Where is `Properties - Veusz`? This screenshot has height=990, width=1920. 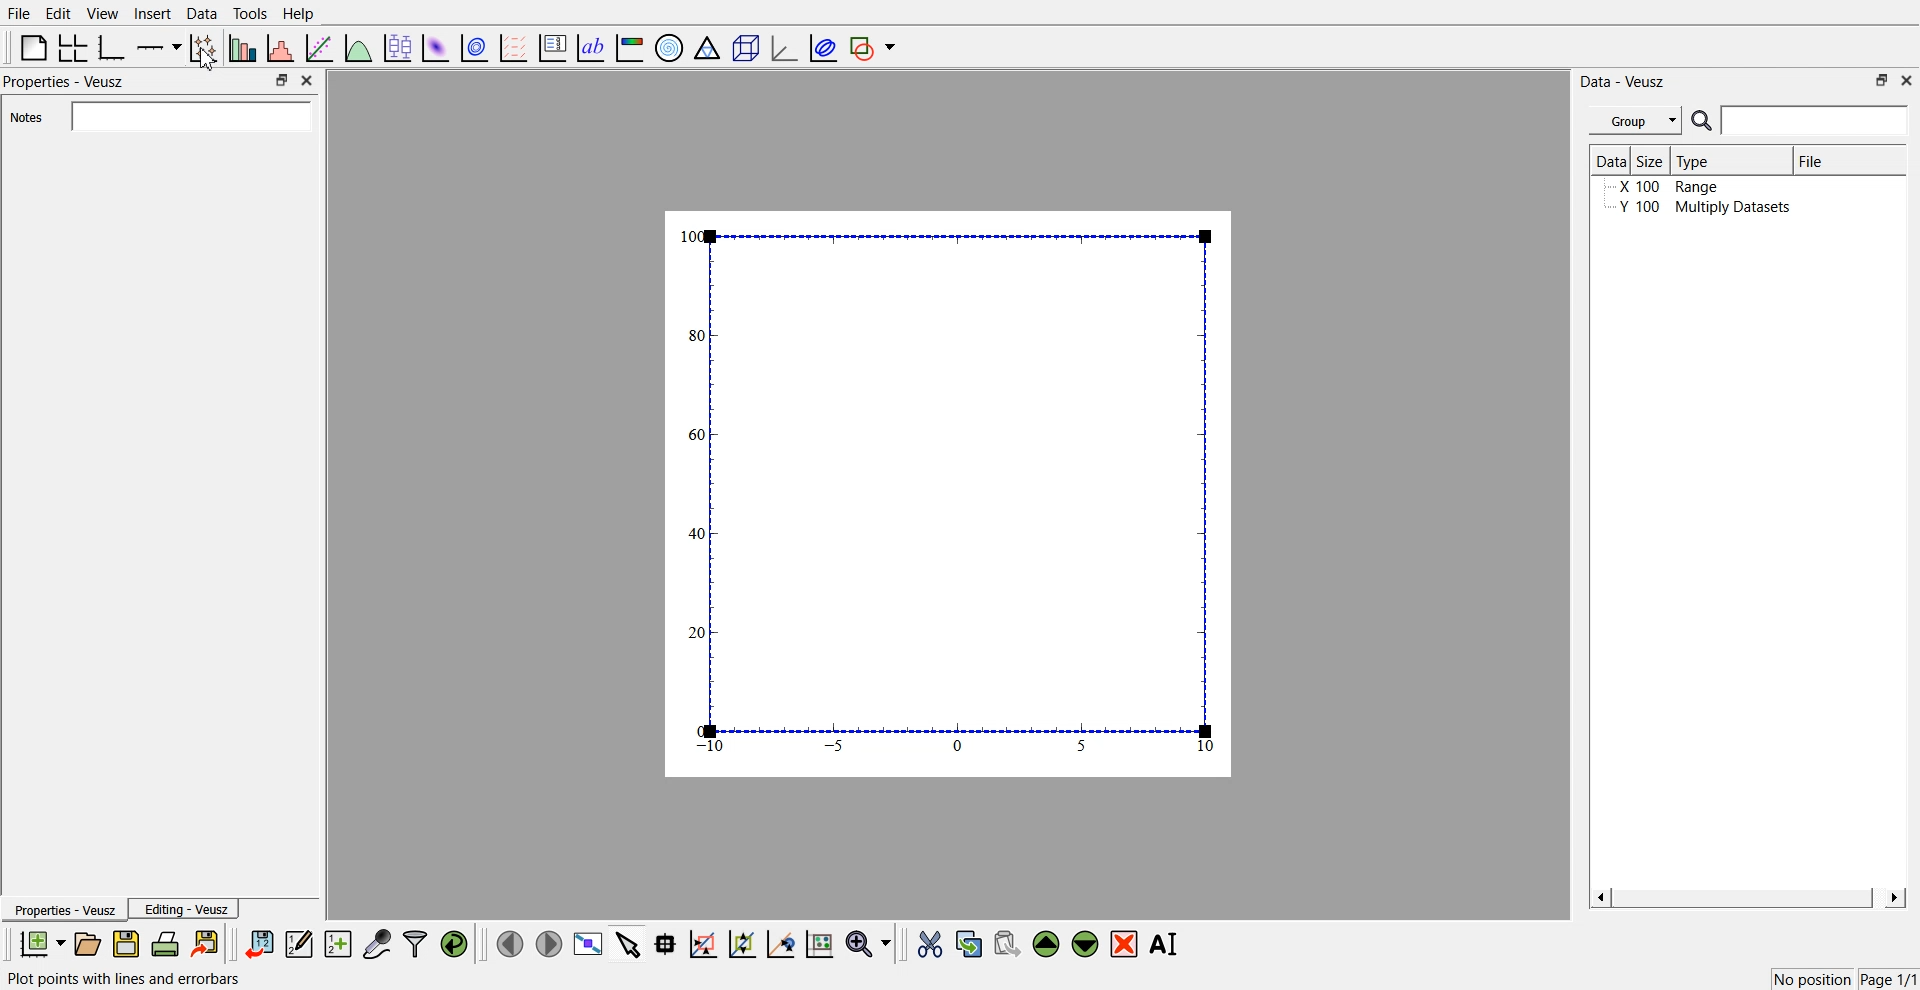 Properties - Veusz is located at coordinates (64, 911).